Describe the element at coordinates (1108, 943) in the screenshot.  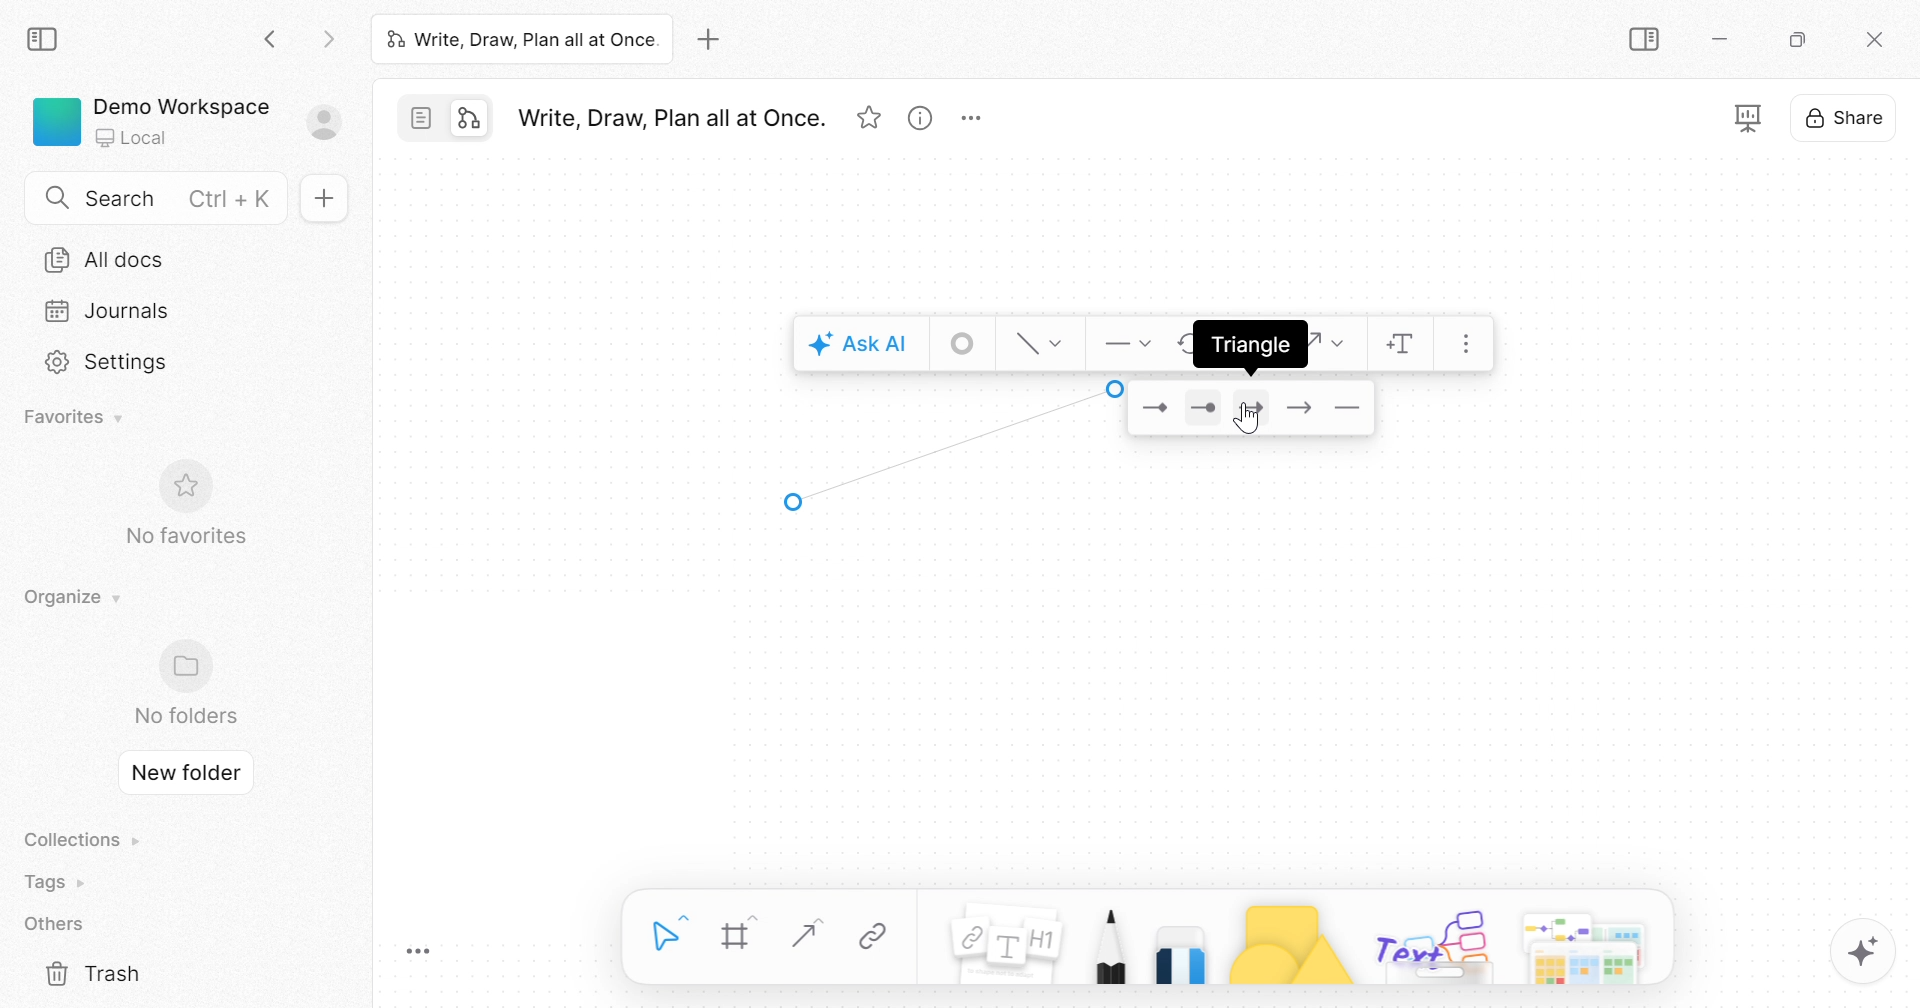
I see `Pen` at that location.